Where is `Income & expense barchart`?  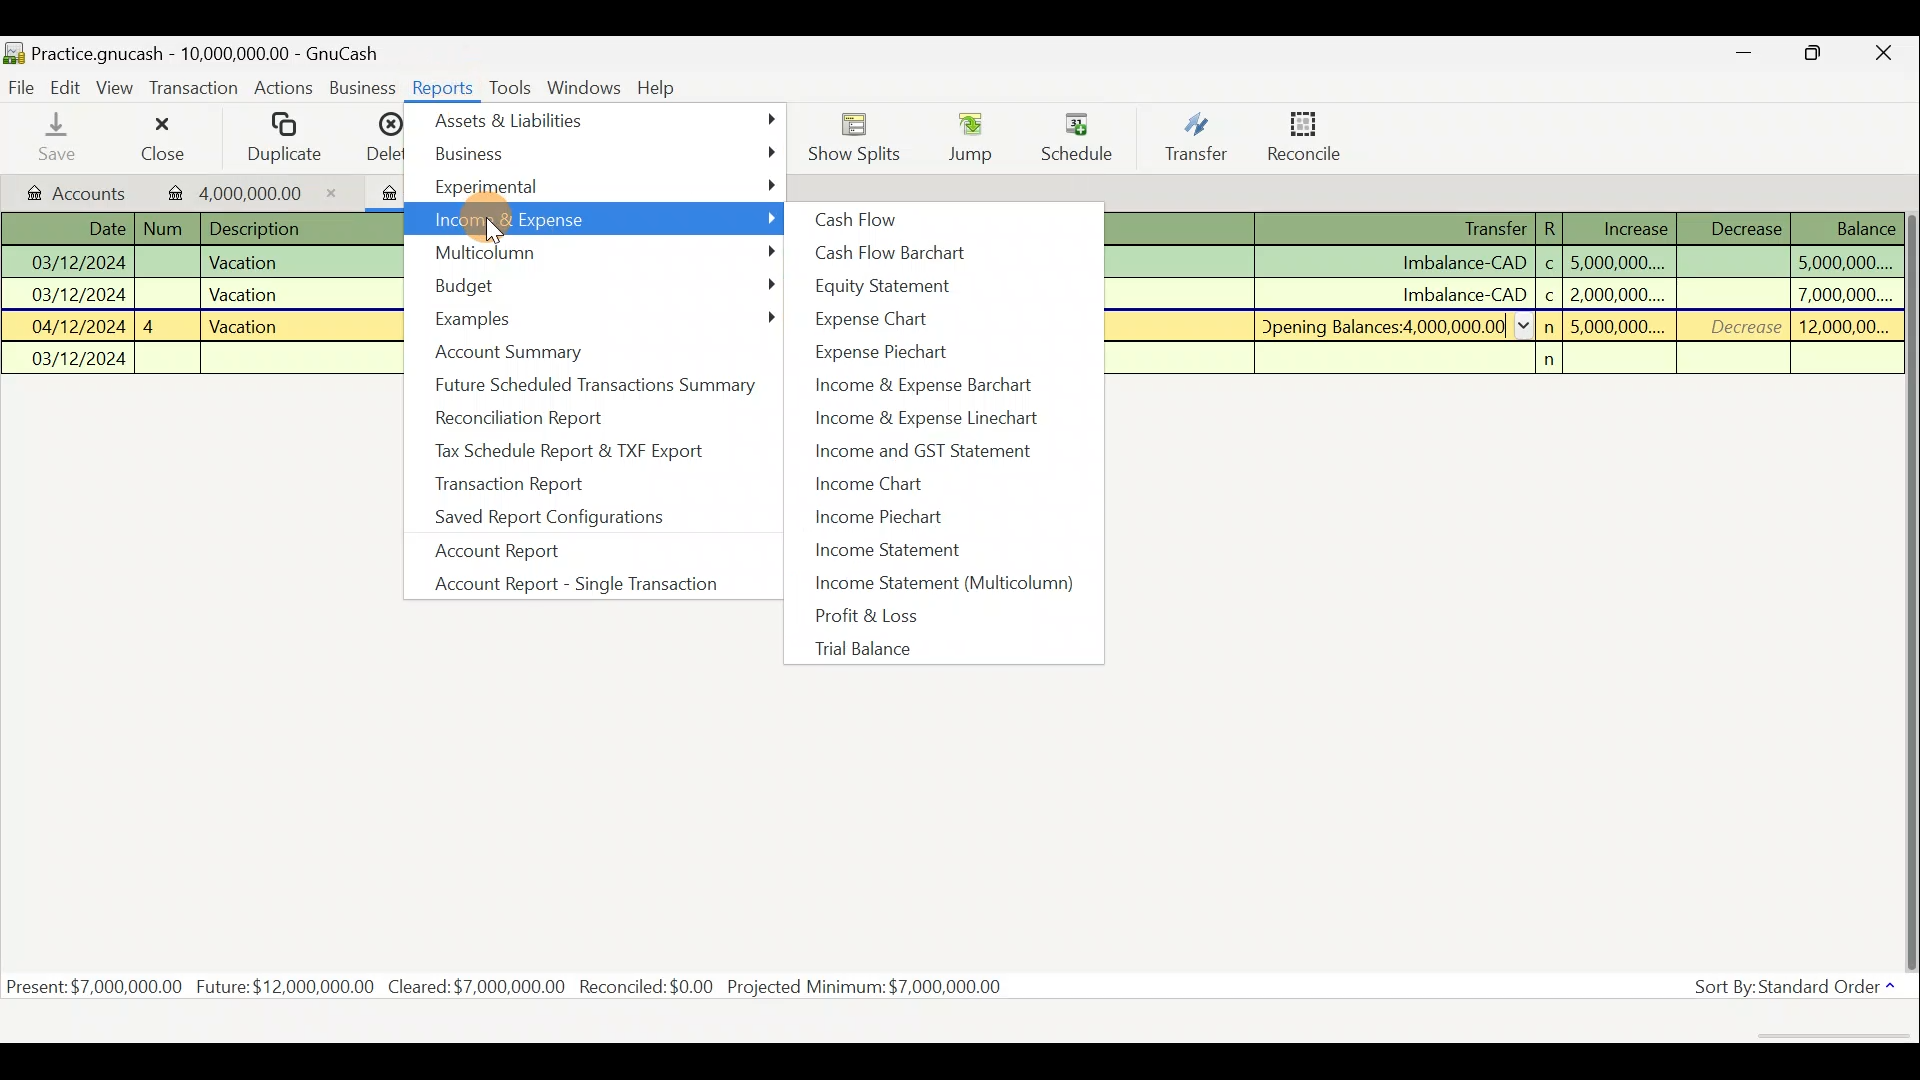
Income & expense barchart is located at coordinates (950, 384).